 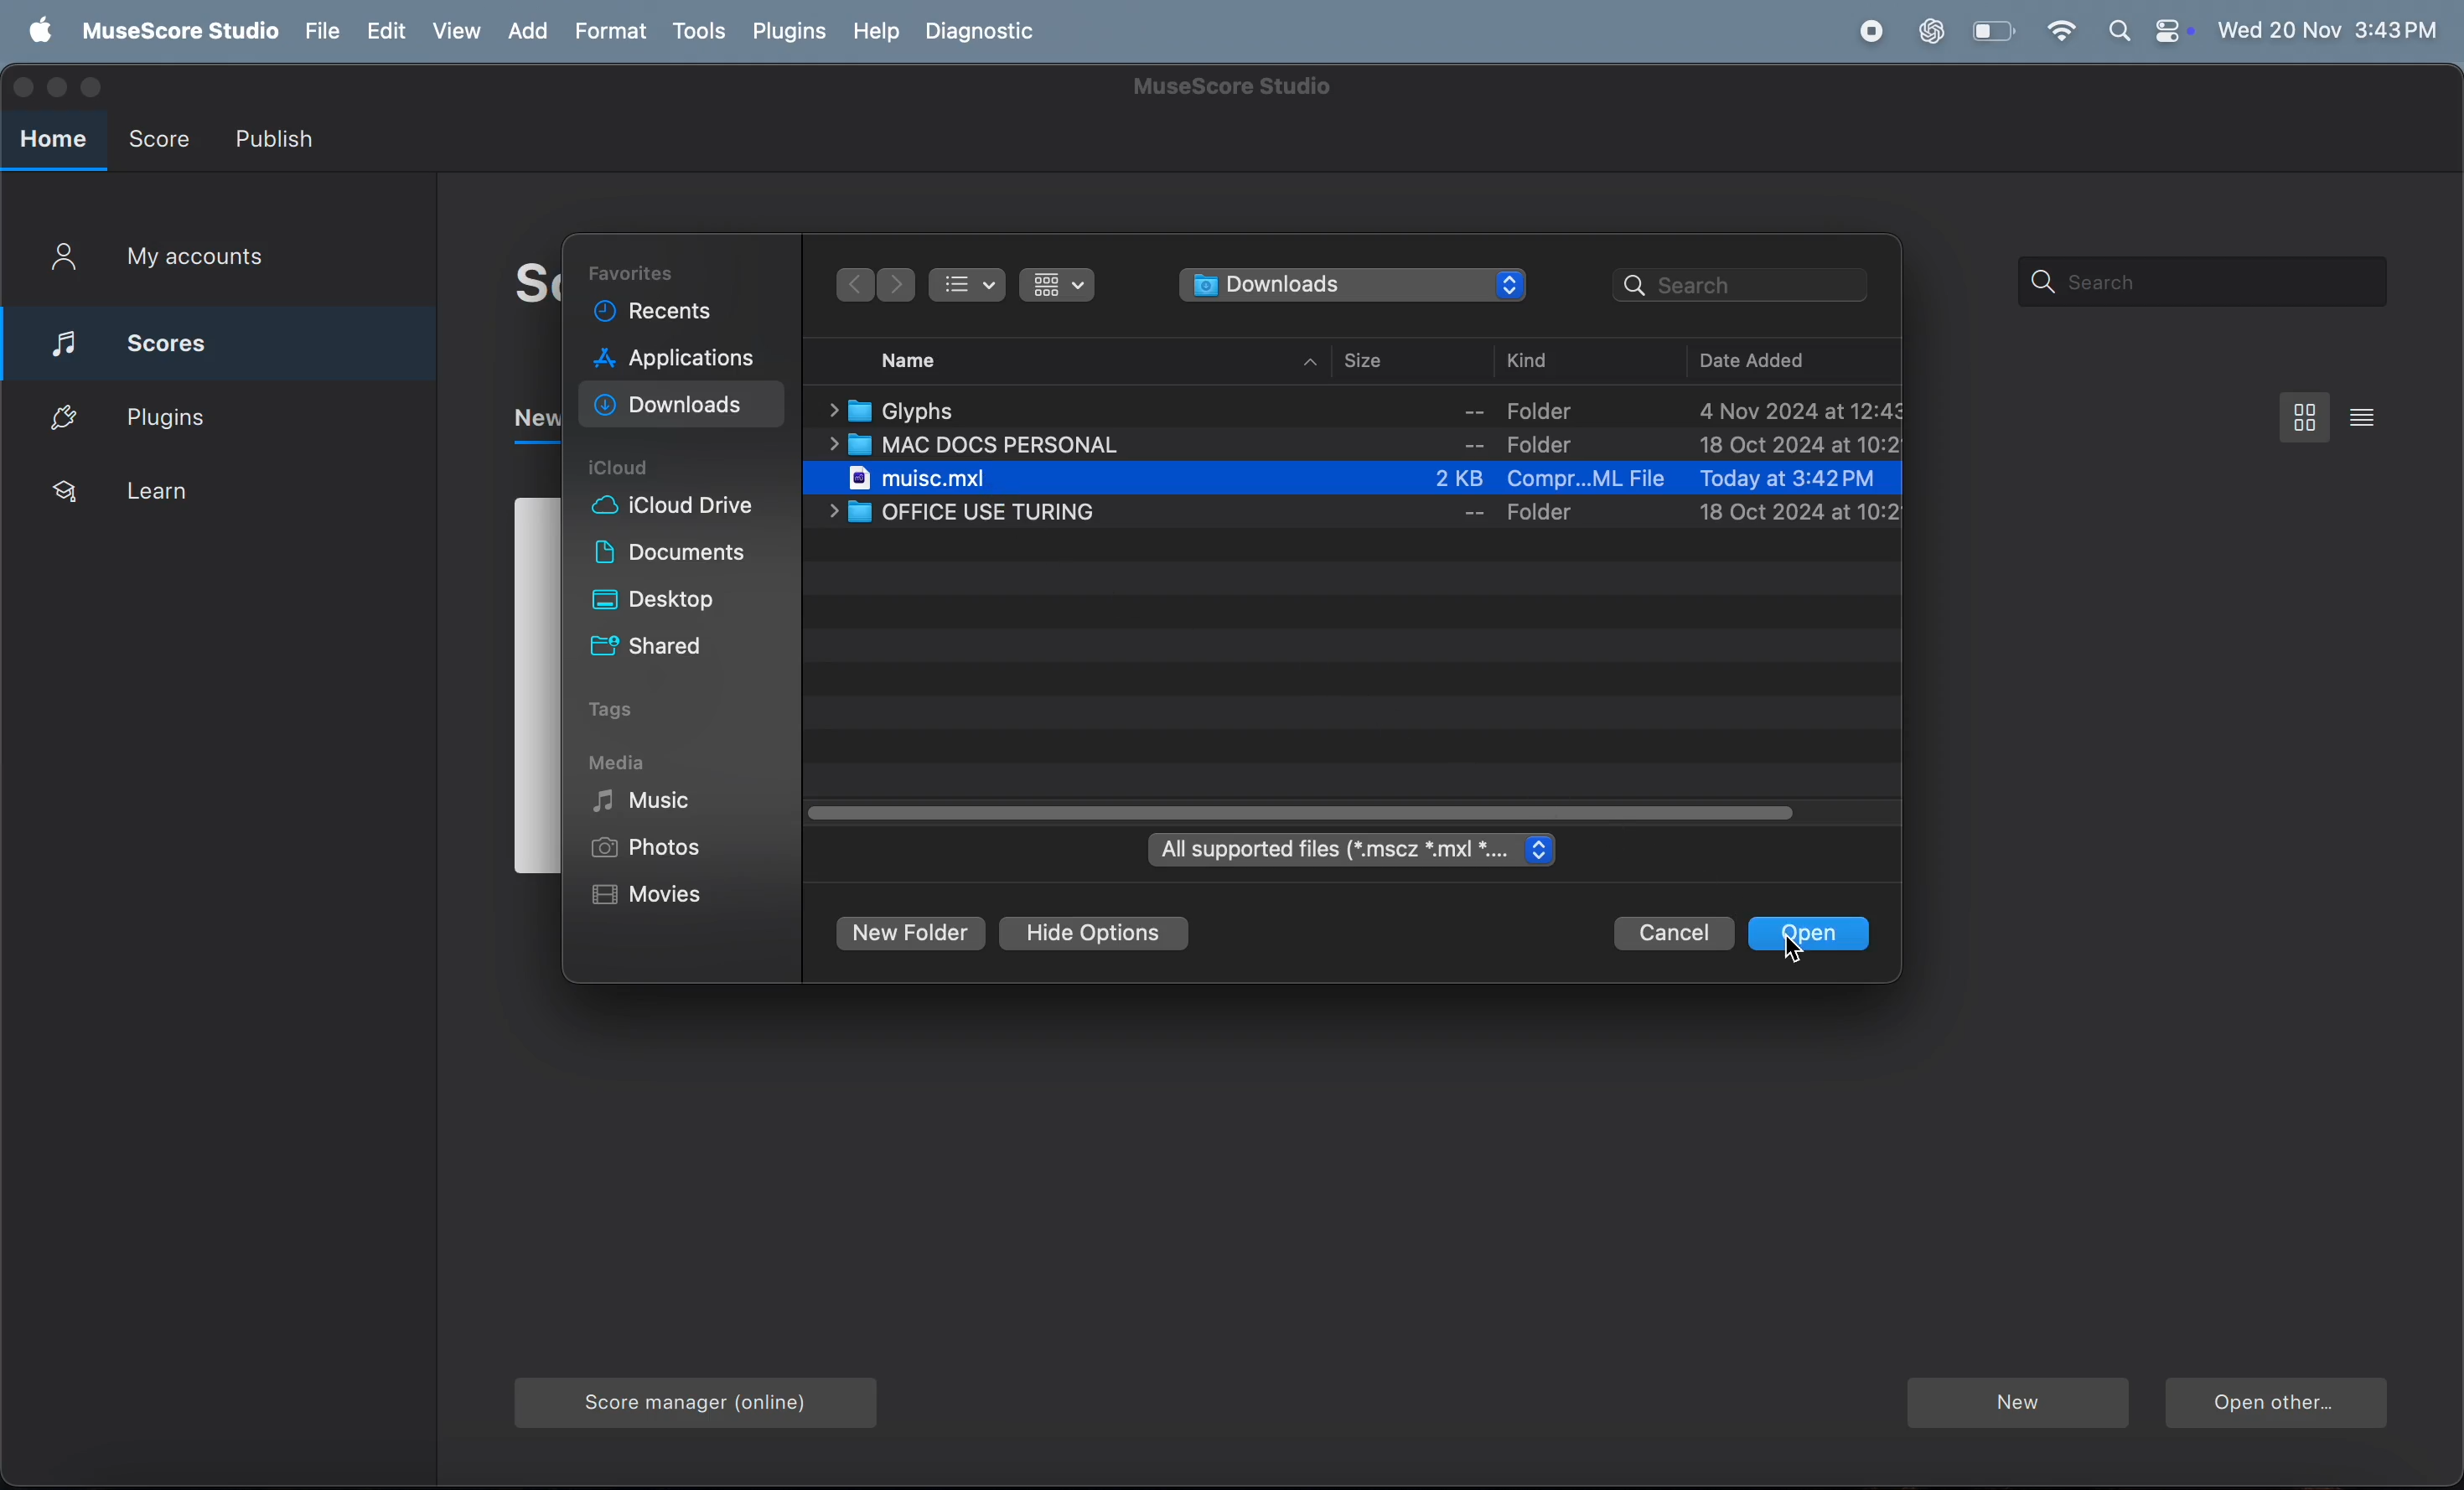 I want to click on search, so click(x=1745, y=283).